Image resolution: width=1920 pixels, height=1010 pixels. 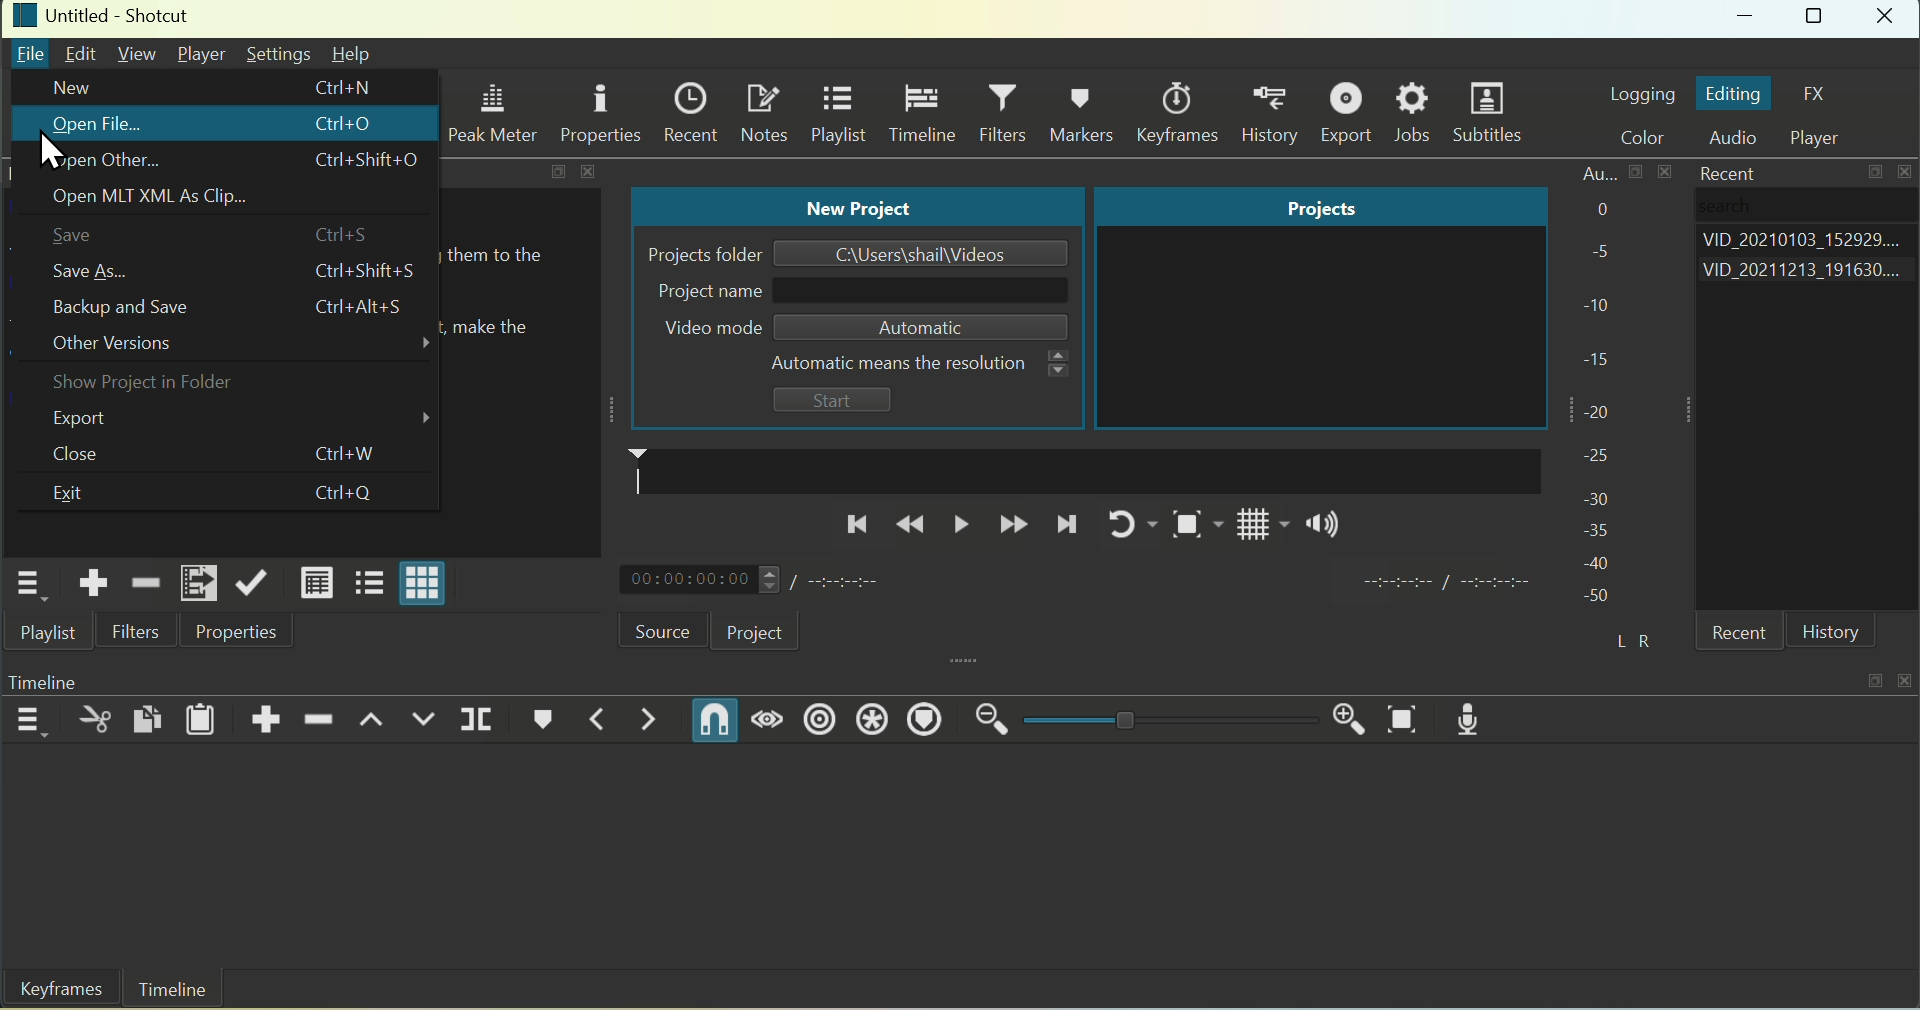 What do you see at coordinates (911, 525) in the screenshot?
I see `Backward` at bounding box center [911, 525].